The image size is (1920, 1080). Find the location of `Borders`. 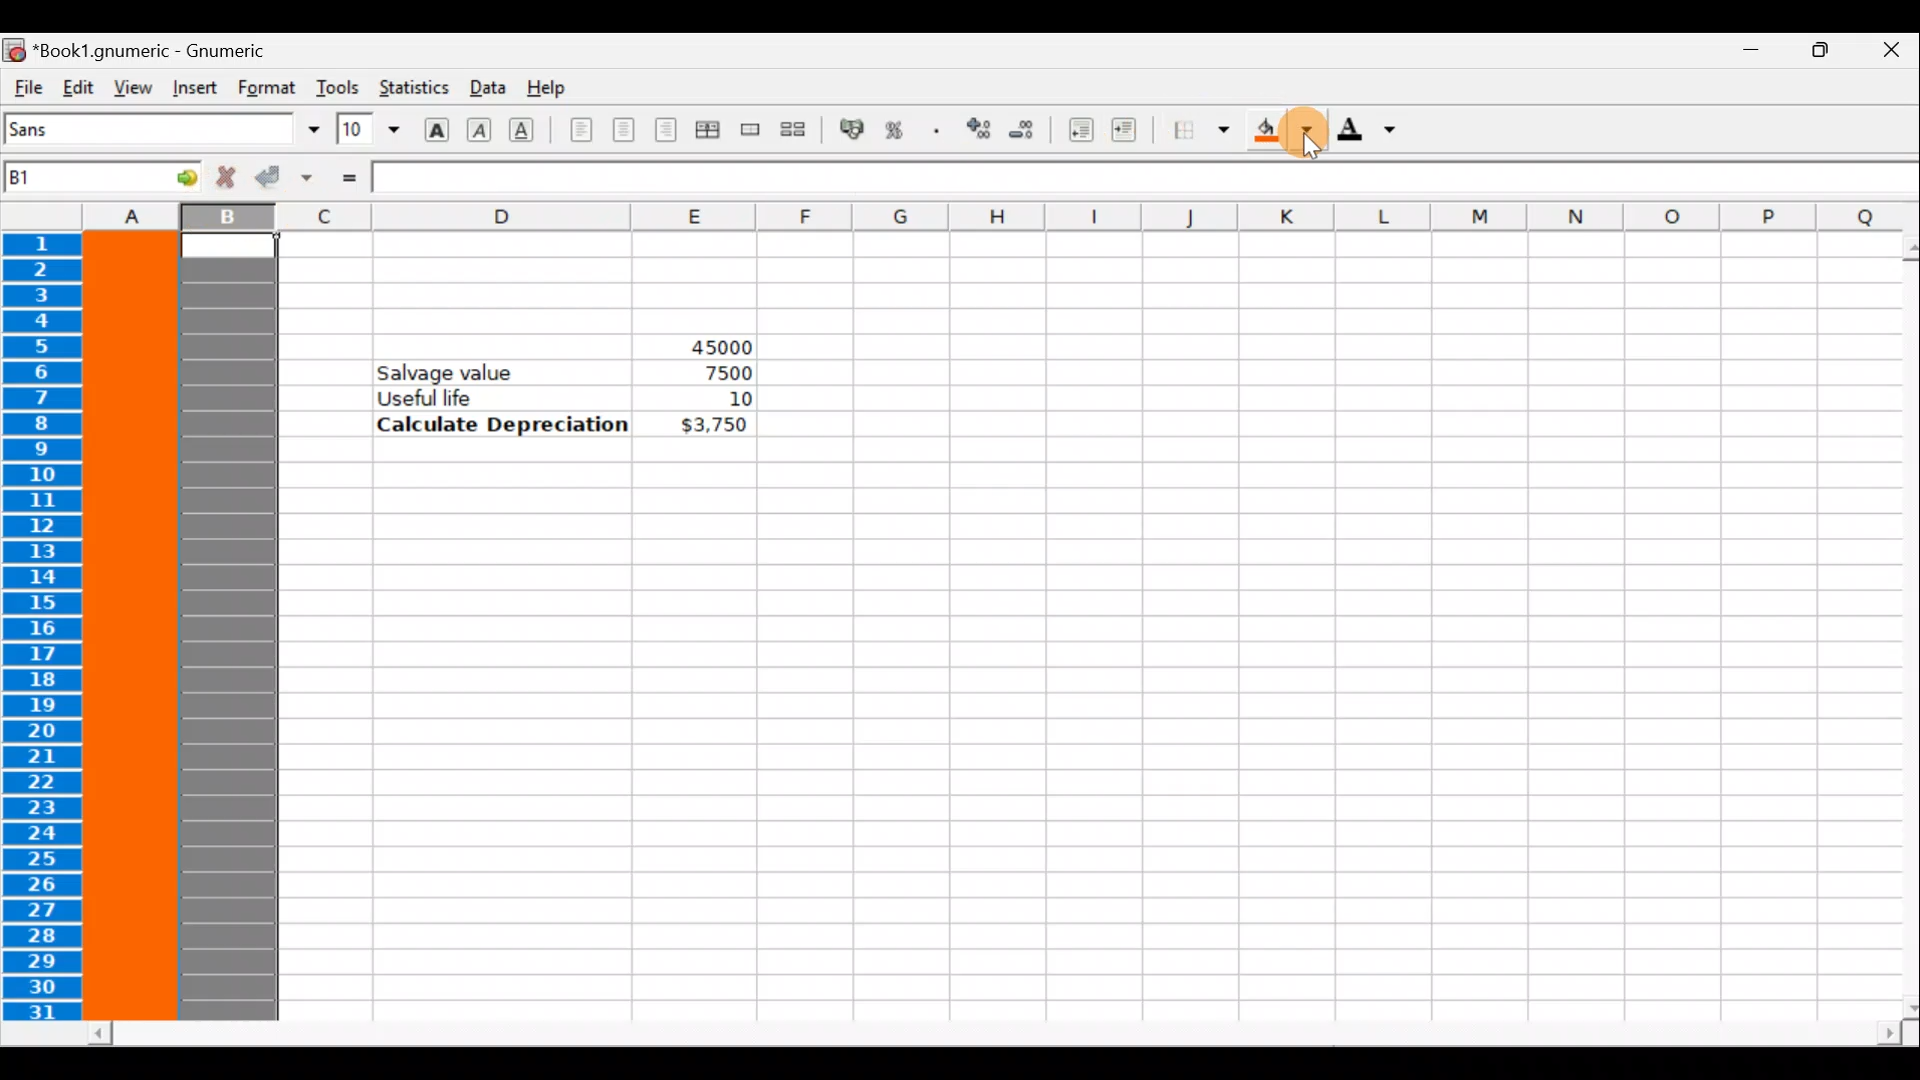

Borders is located at coordinates (1201, 131).